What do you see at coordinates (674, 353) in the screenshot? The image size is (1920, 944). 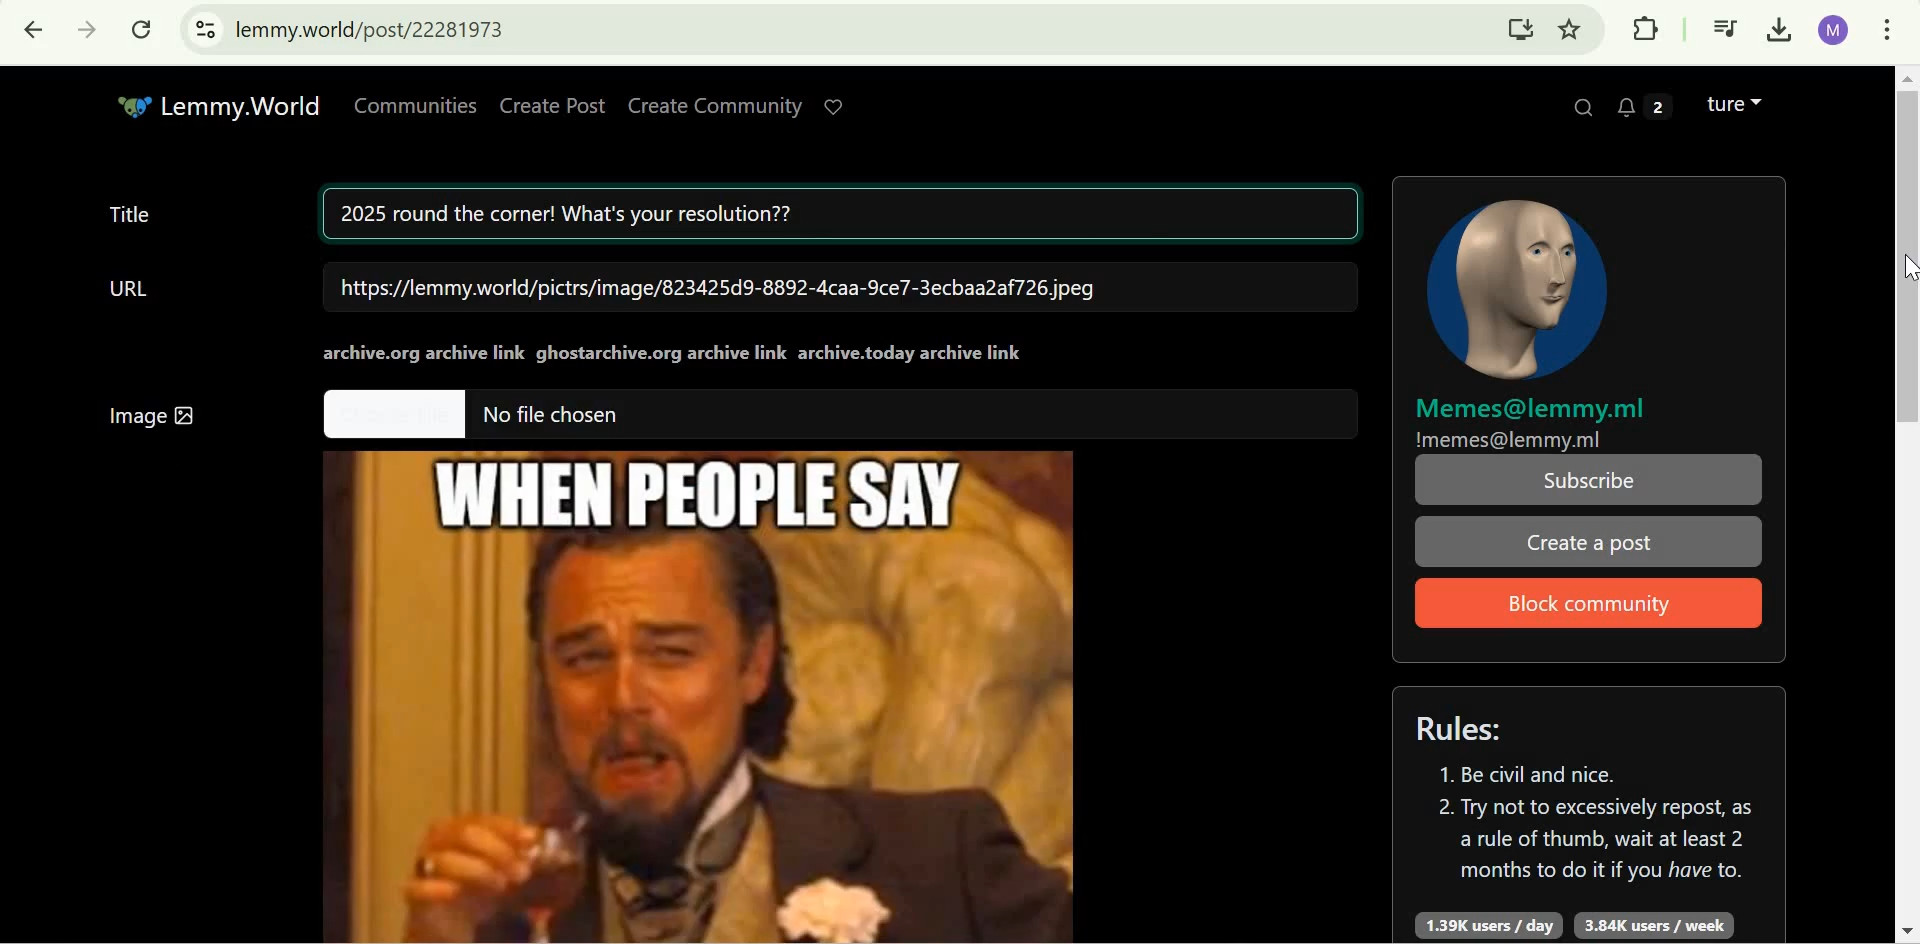 I see `archive.org archive linkghostarchive.org archive linkarchive.today archive link` at bounding box center [674, 353].